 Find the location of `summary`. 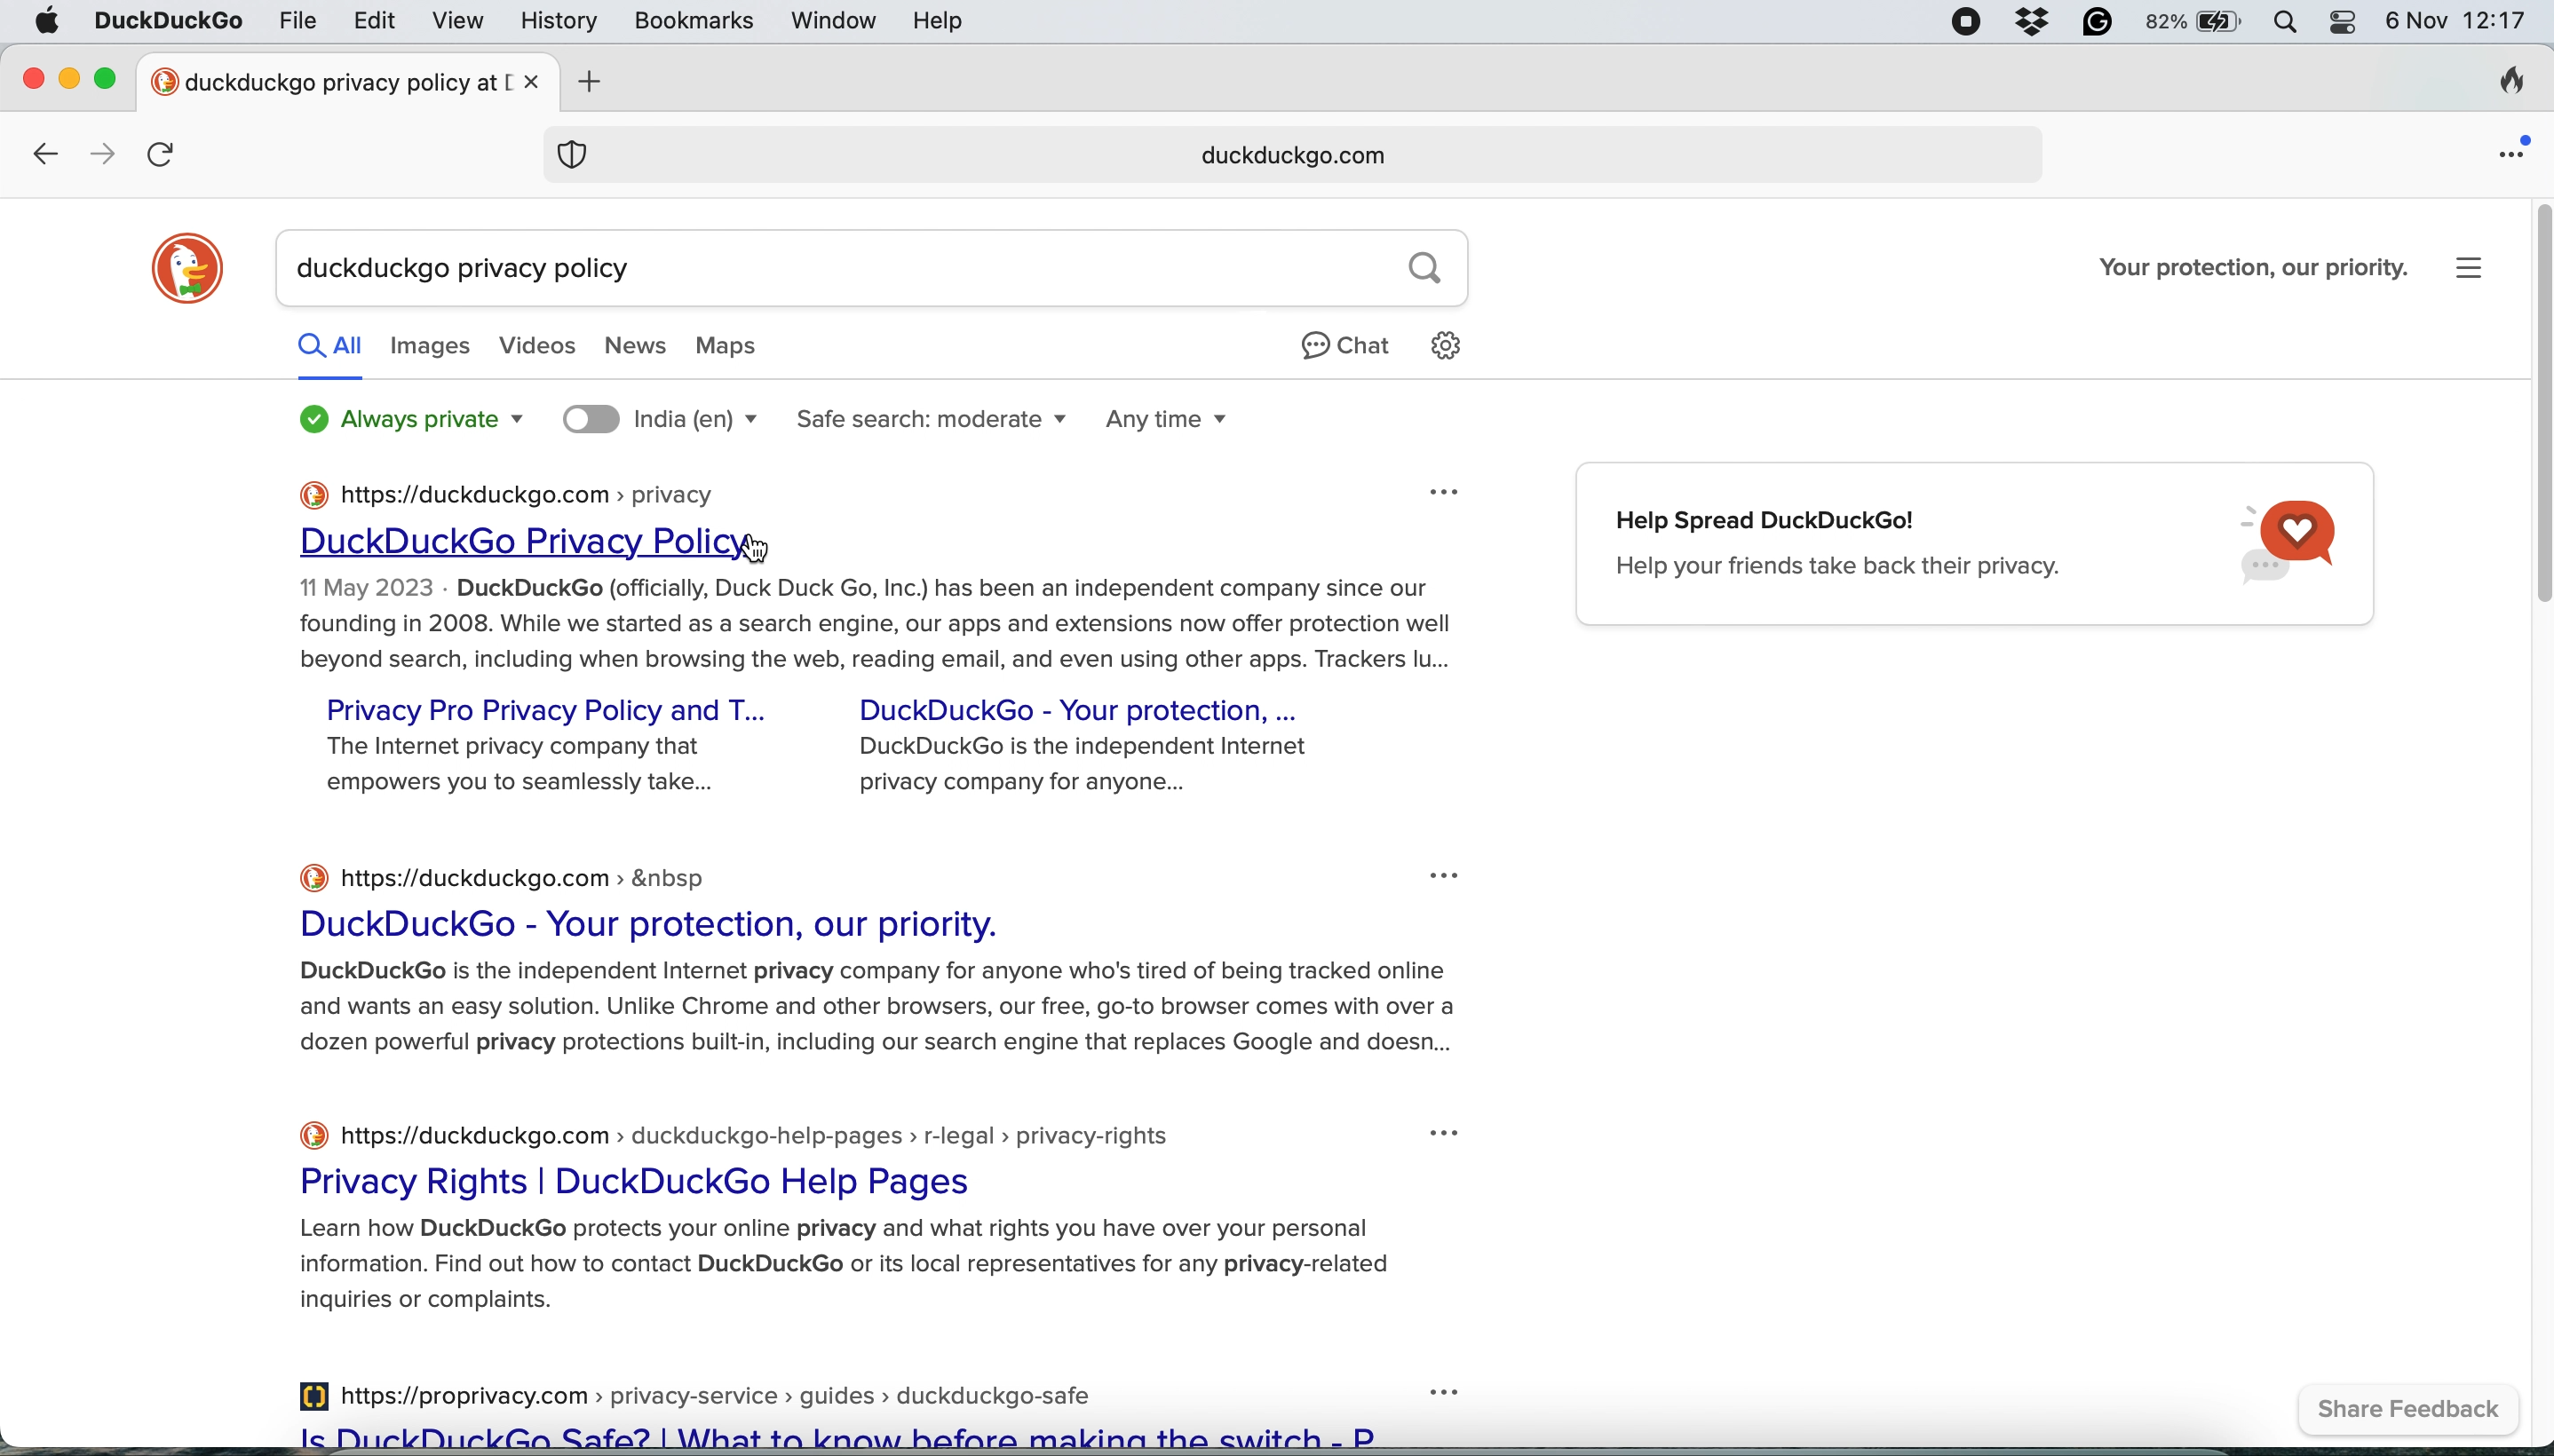

summary is located at coordinates (896, 619).